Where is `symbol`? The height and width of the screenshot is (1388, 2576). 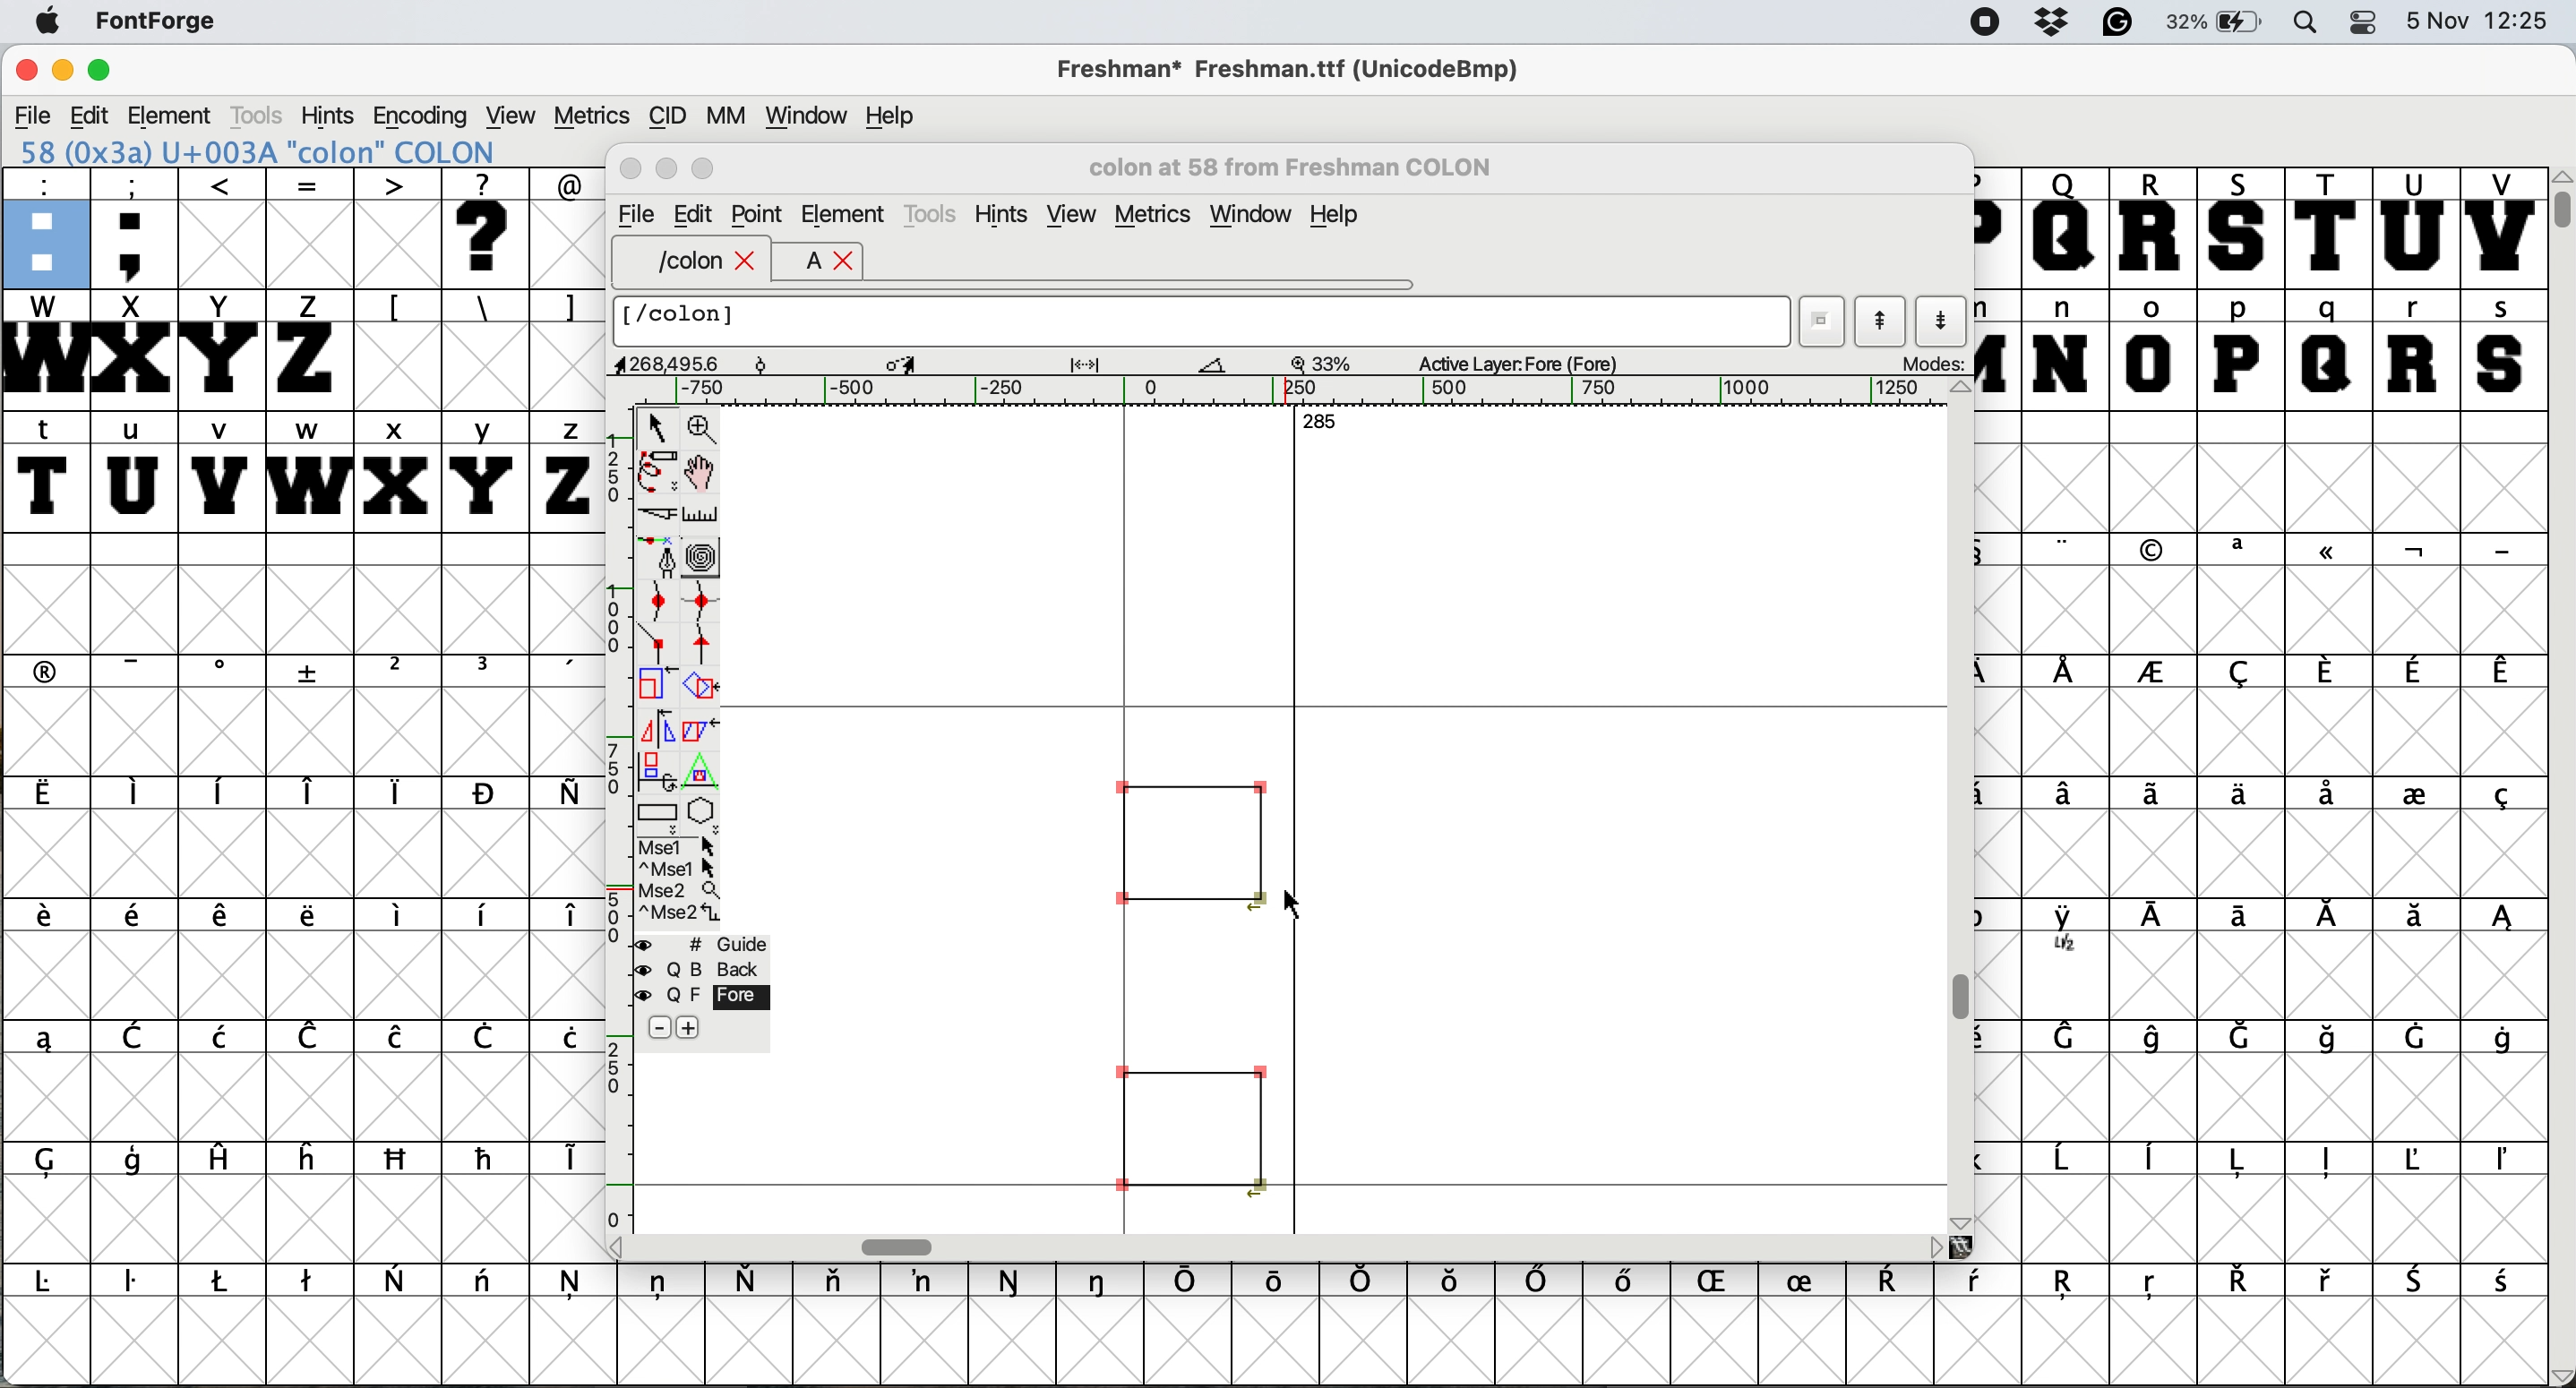
symbol is located at coordinates (1722, 1283).